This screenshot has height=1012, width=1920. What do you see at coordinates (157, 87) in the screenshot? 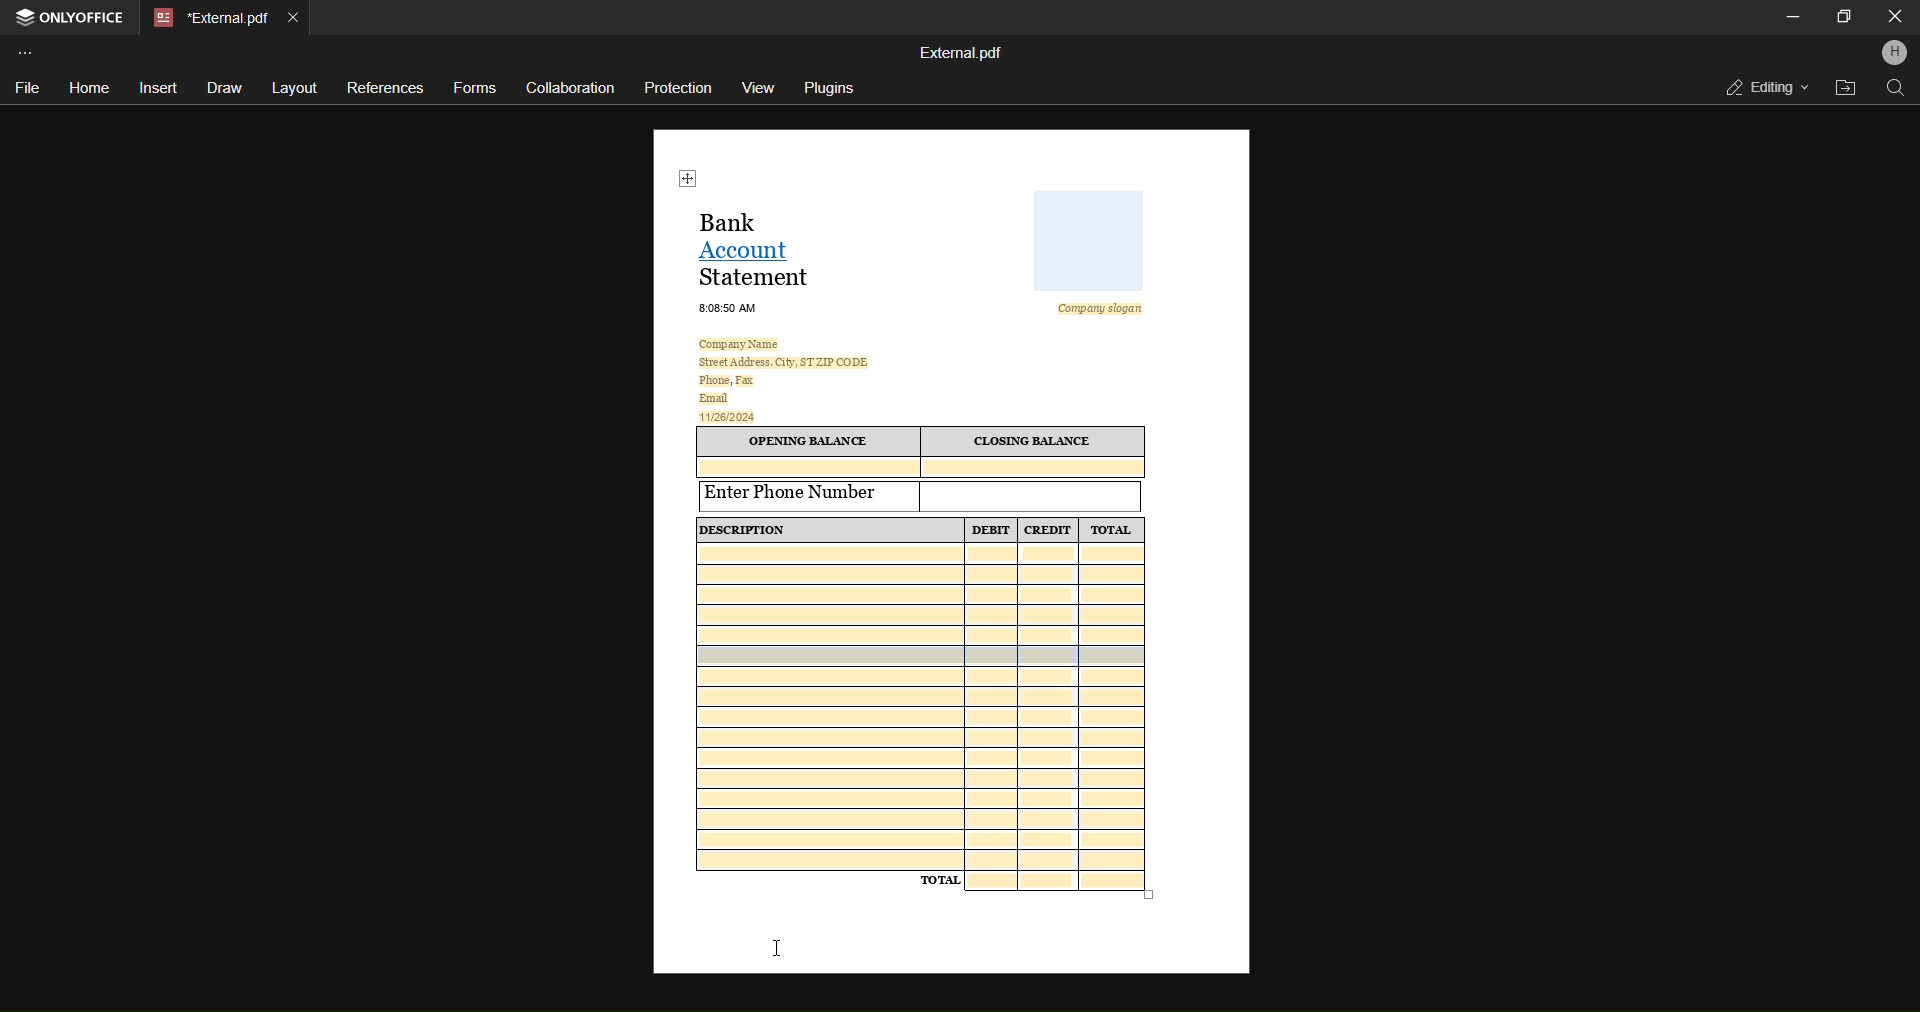
I see `insert` at bounding box center [157, 87].